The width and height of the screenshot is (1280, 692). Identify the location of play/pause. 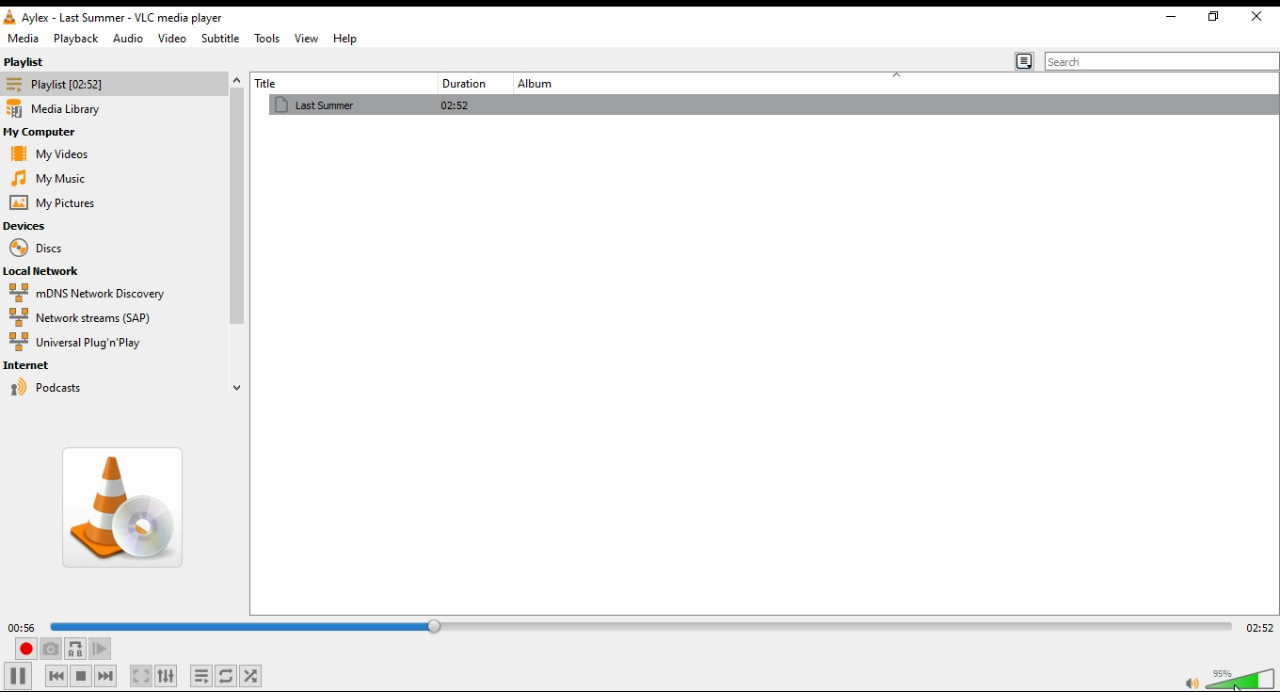
(17, 676).